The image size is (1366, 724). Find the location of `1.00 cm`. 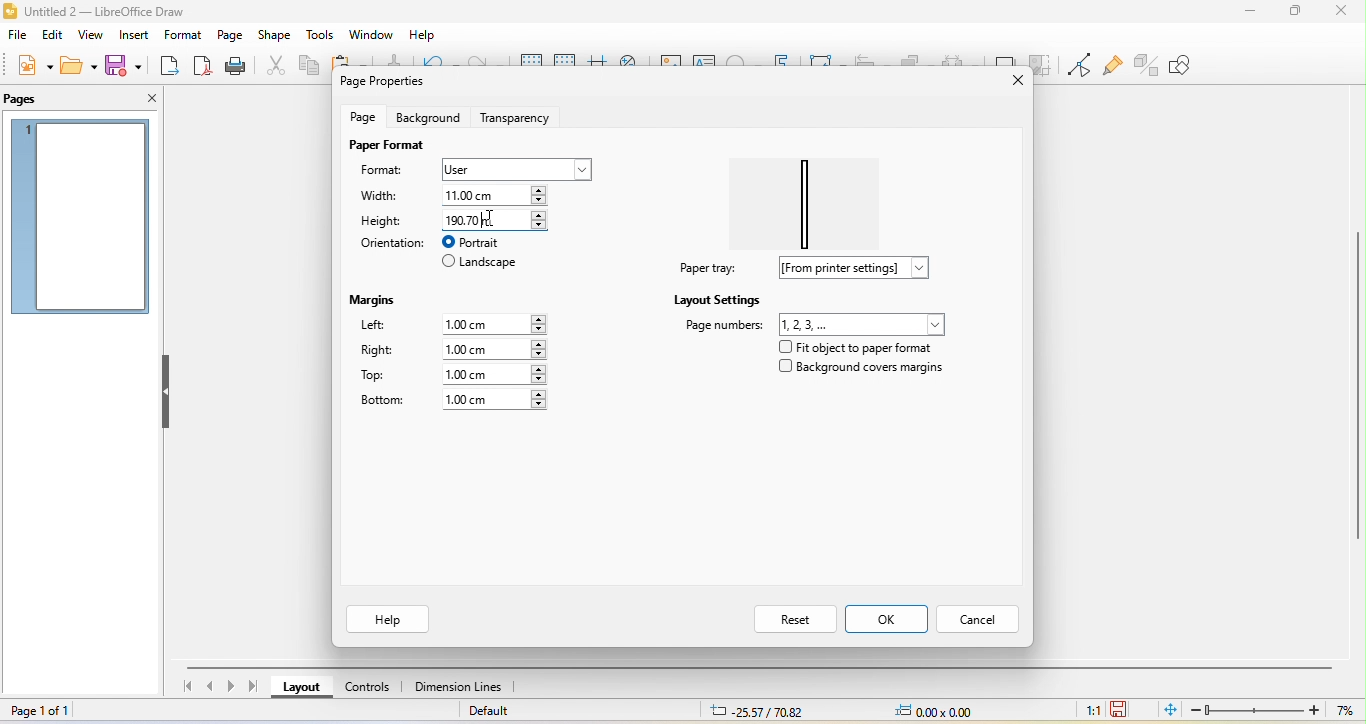

1.00 cm is located at coordinates (498, 322).